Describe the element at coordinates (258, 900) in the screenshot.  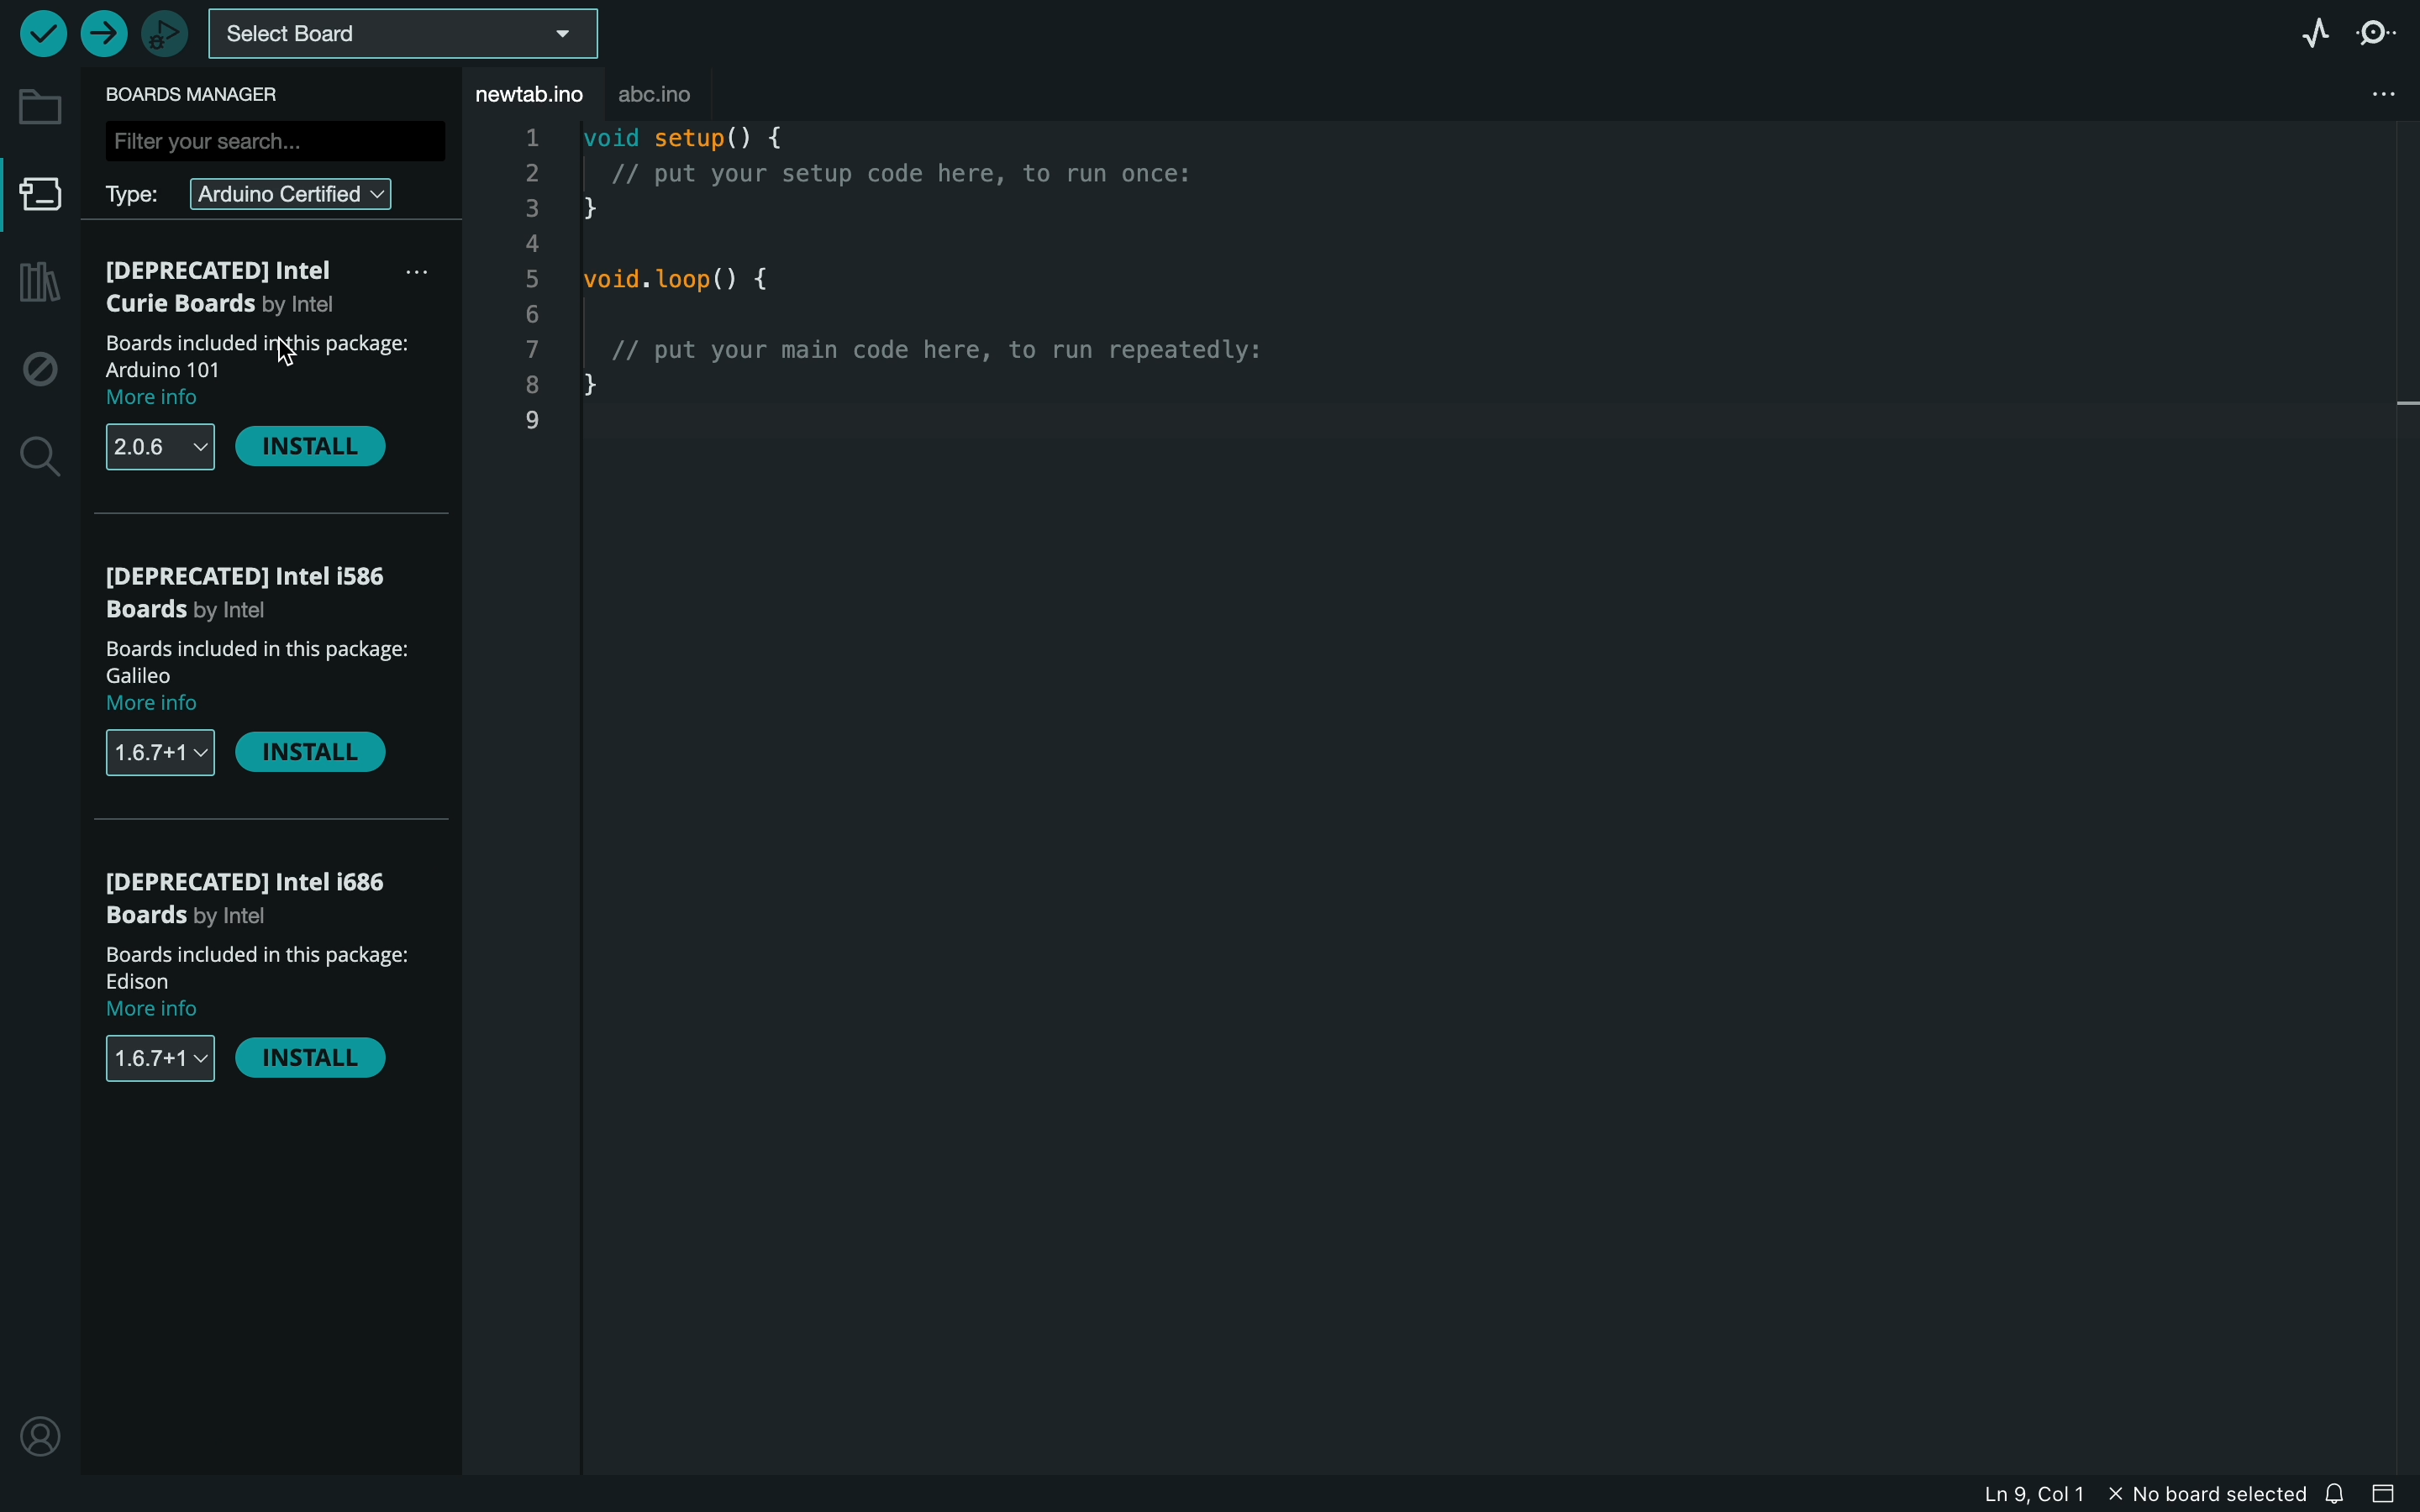
I see `intel i686` at that location.